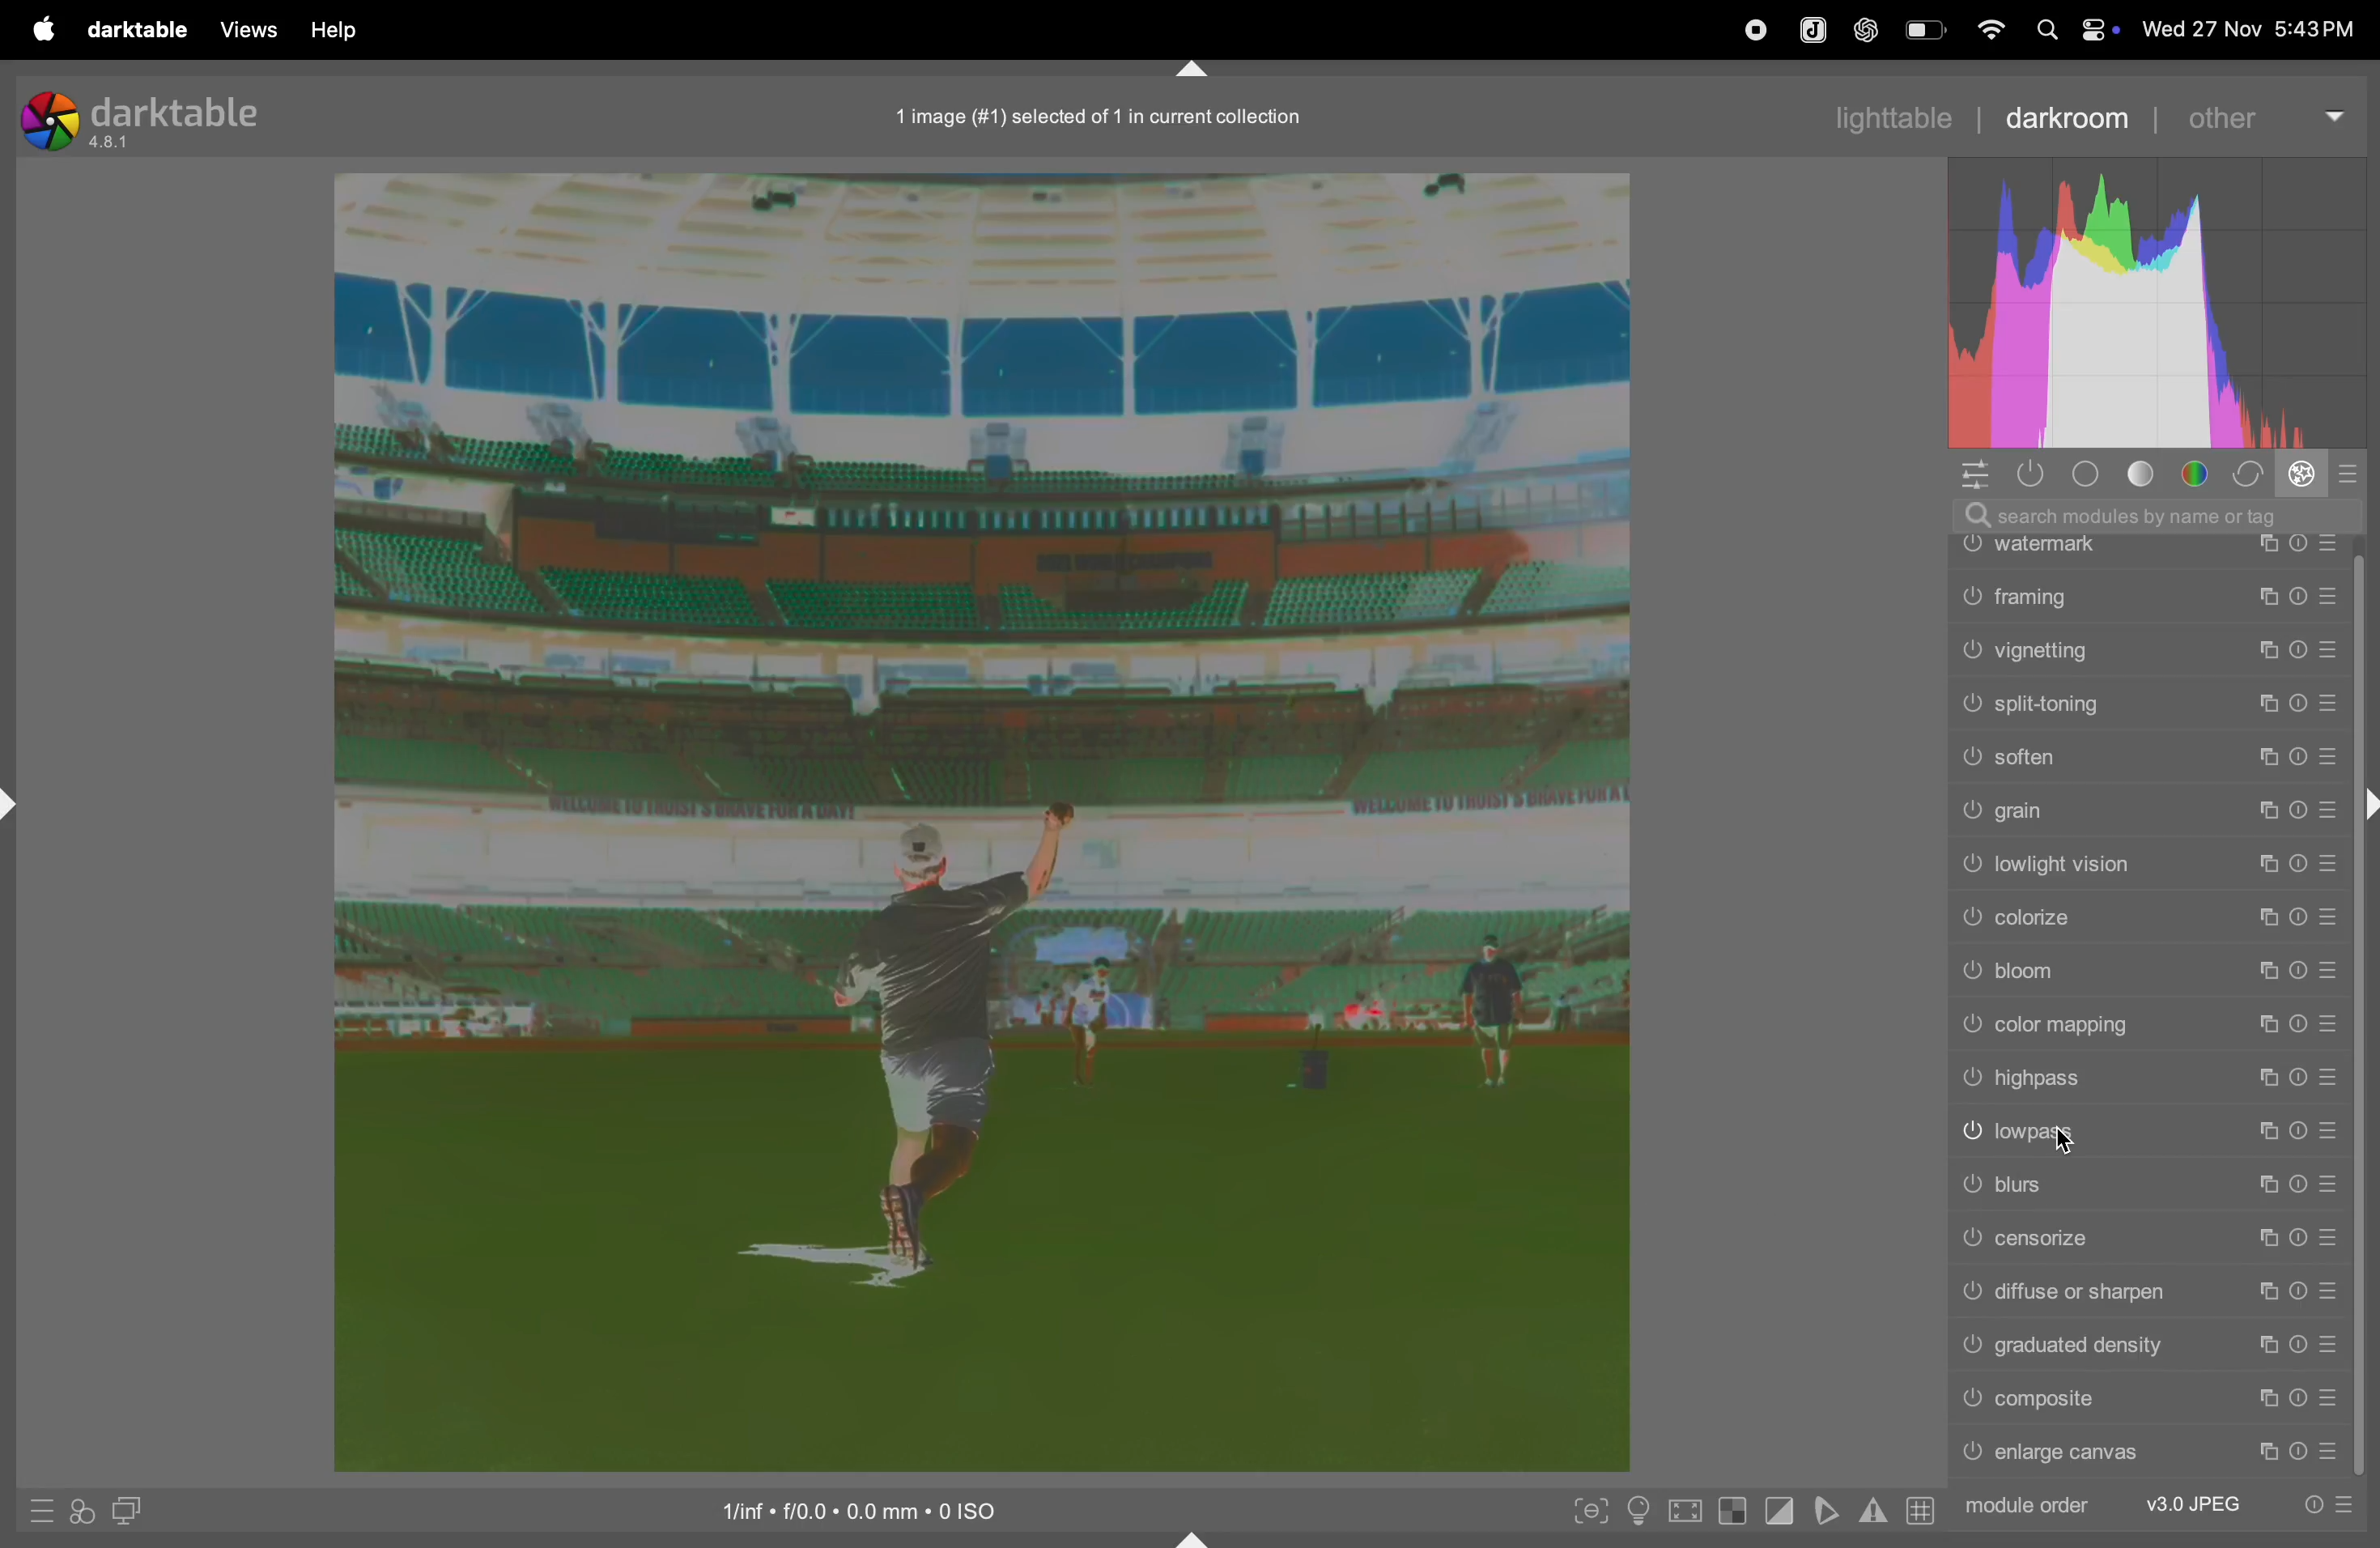  I want to click on framing, so click(2148, 594).